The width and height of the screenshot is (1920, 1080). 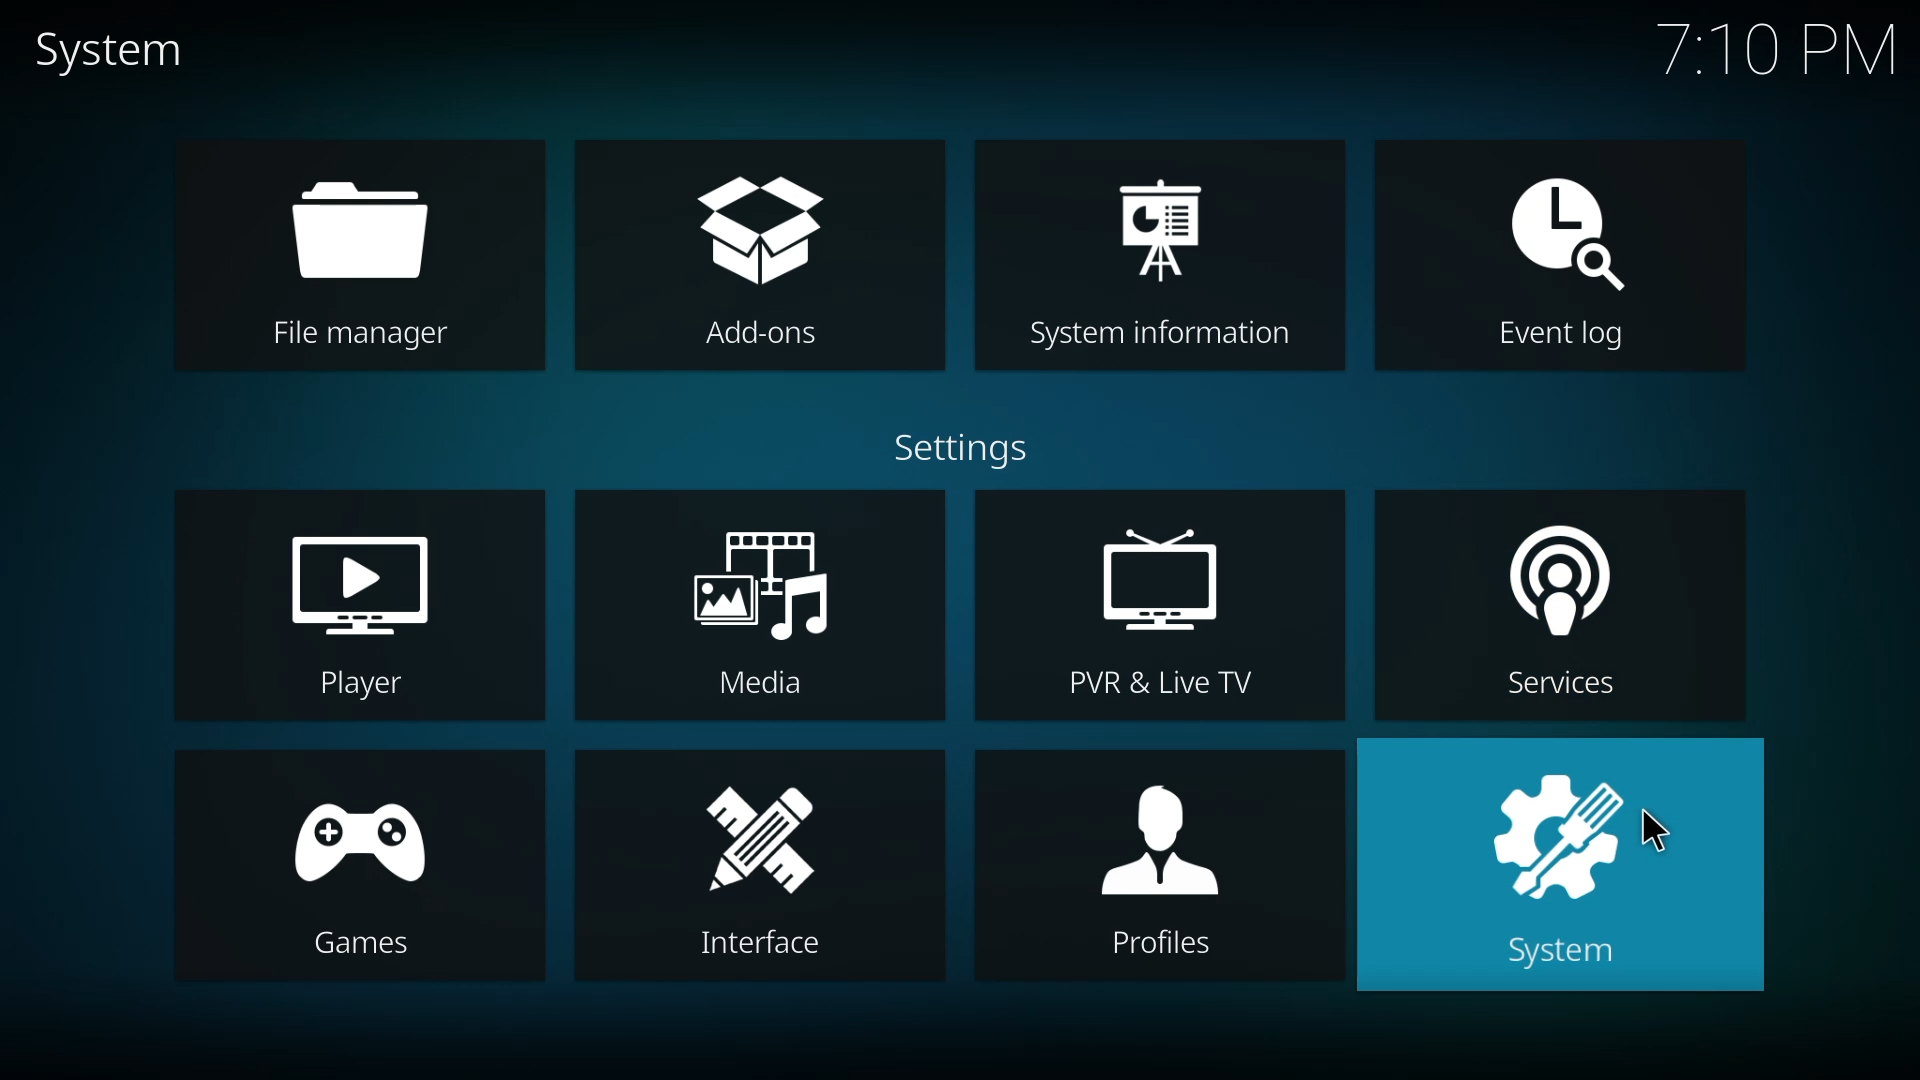 I want to click on event log, so click(x=1556, y=260).